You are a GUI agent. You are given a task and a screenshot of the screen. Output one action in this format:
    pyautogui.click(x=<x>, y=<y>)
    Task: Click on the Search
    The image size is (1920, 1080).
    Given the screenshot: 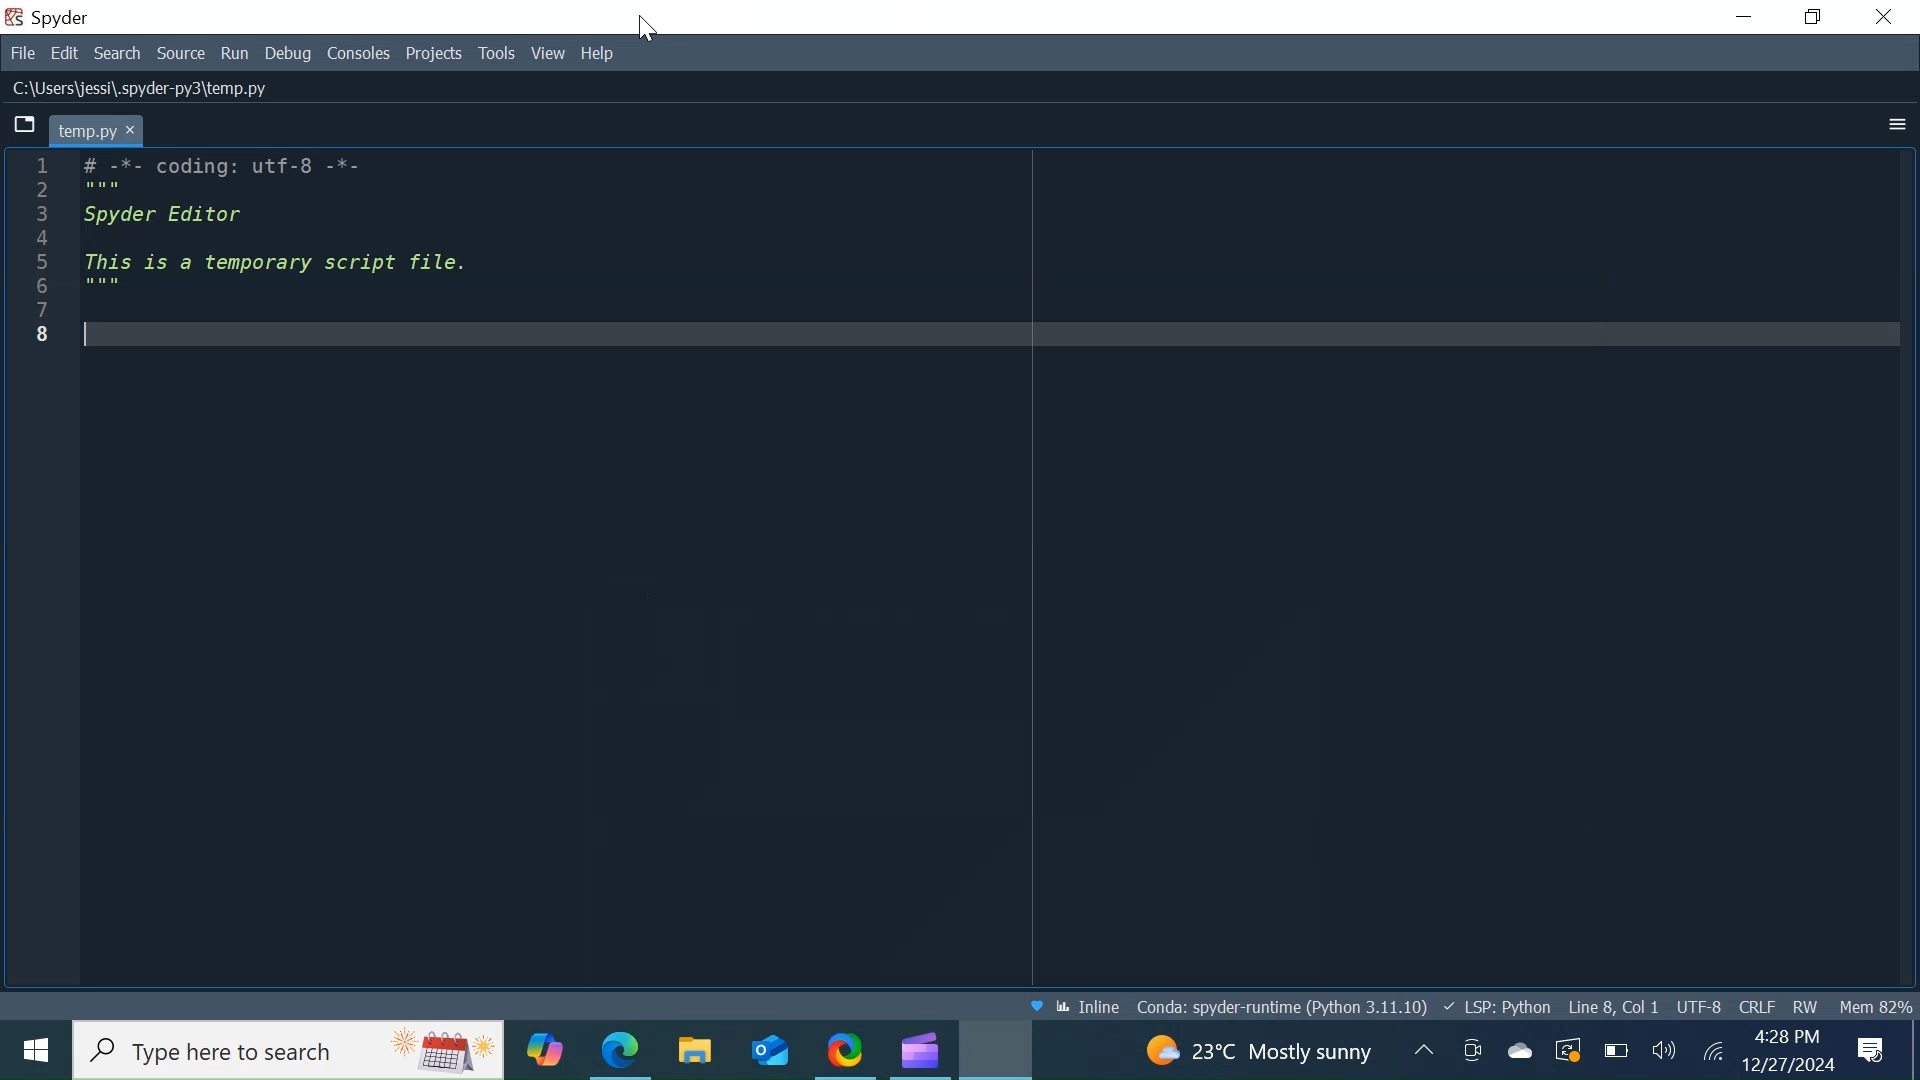 What is the action you would take?
    pyautogui.click(x=284, y=1050)
    